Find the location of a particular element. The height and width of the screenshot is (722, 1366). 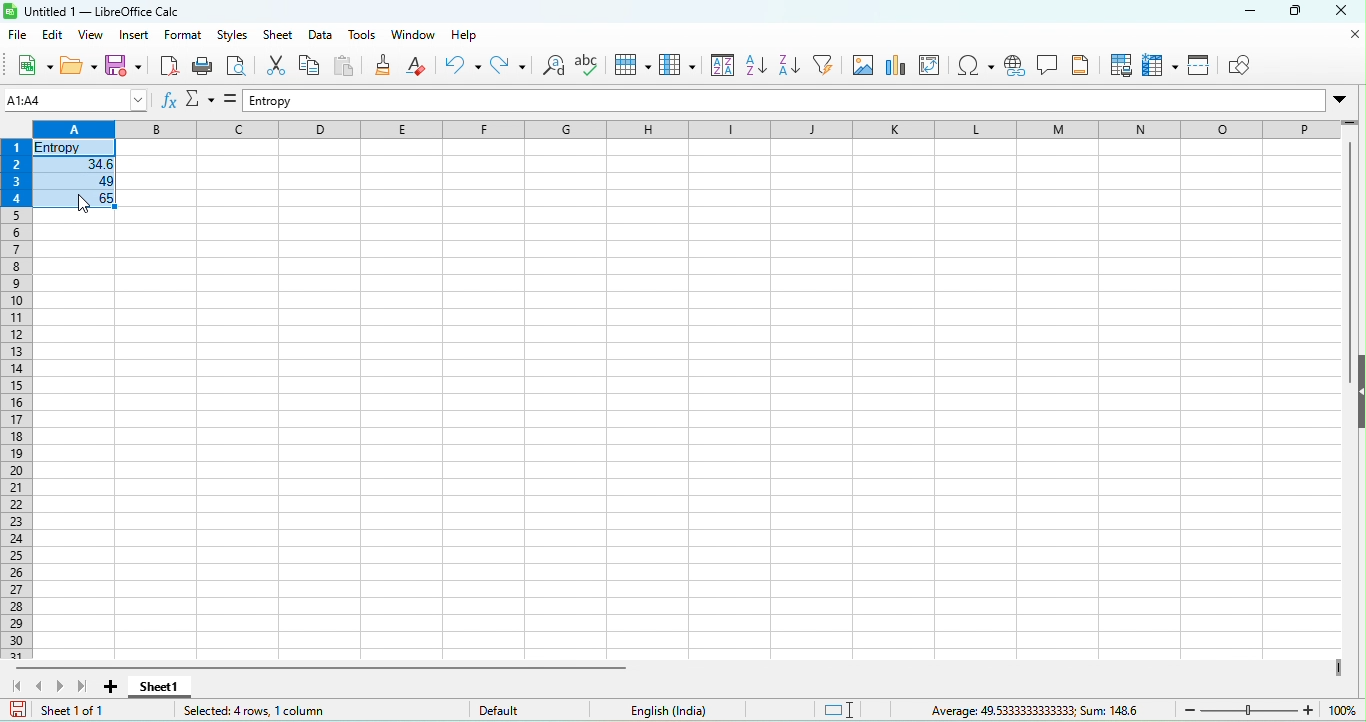

print area is located at coordinates (1121, 69).